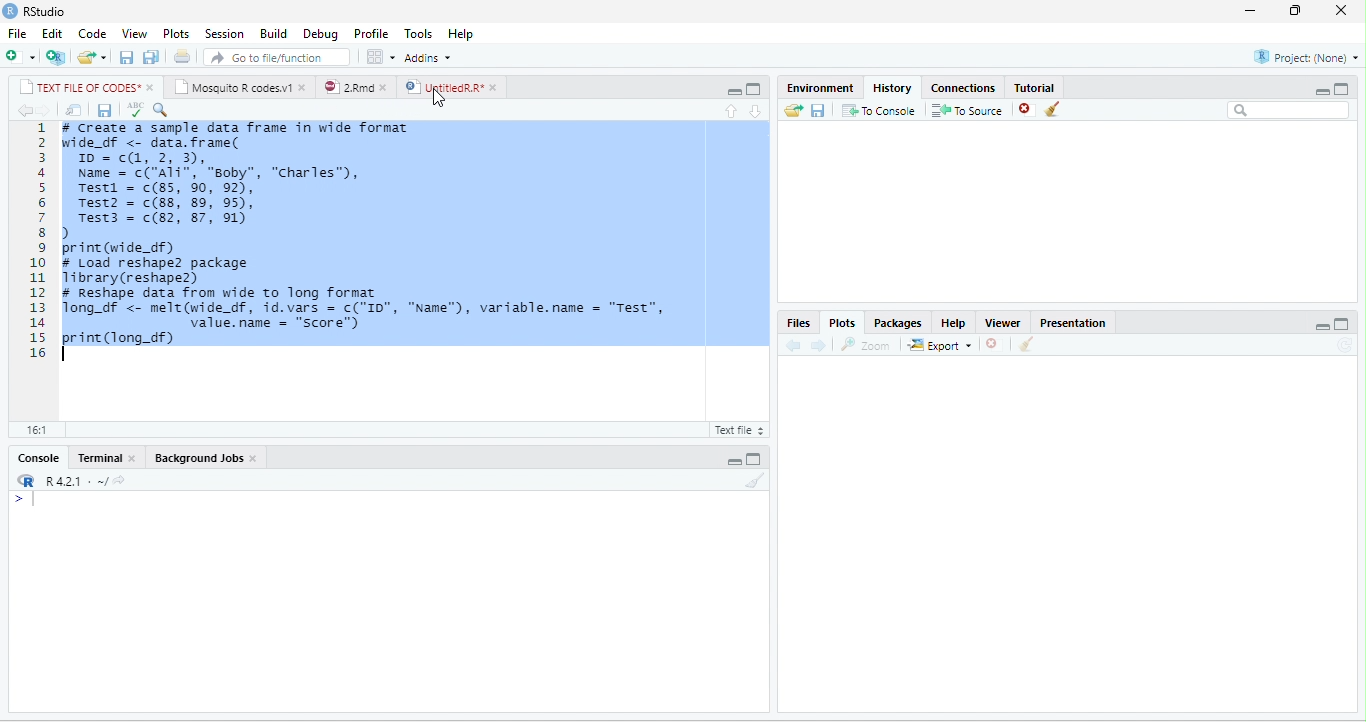 This screenshot has width=1366, height=722. Describe the element at coordinates (79, 86) in the screenshot. I see `TEXT FILE OF CODES` at that location.